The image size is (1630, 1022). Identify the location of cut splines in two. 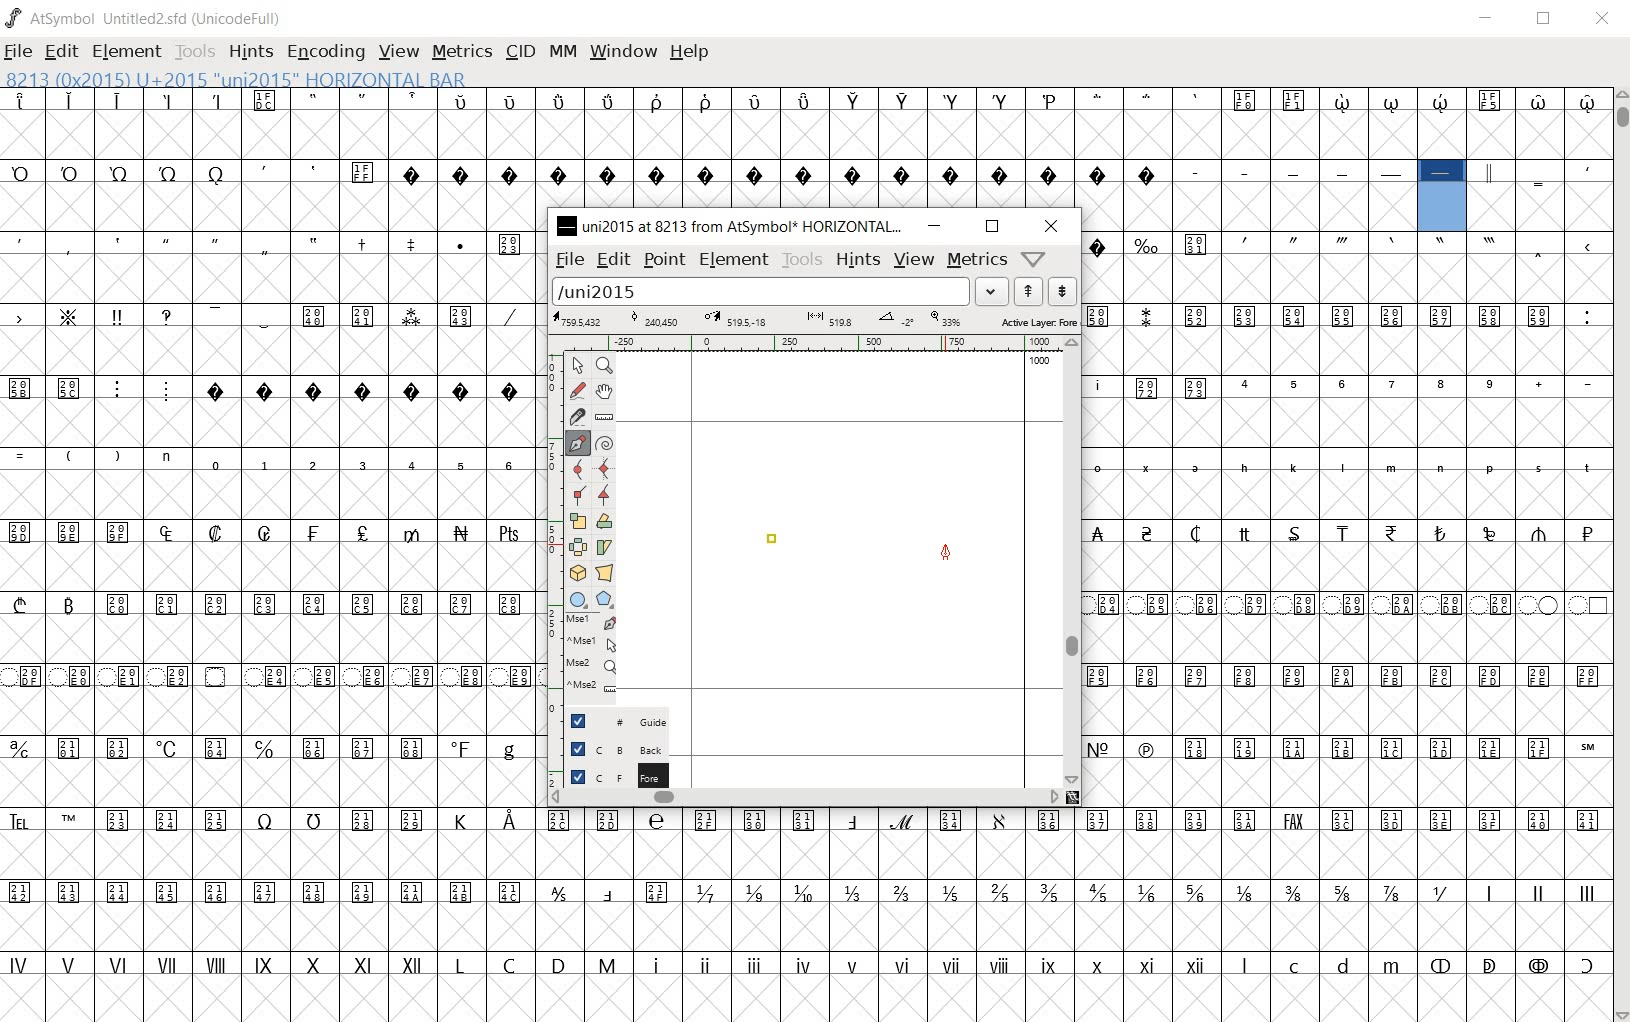
(574, 415).